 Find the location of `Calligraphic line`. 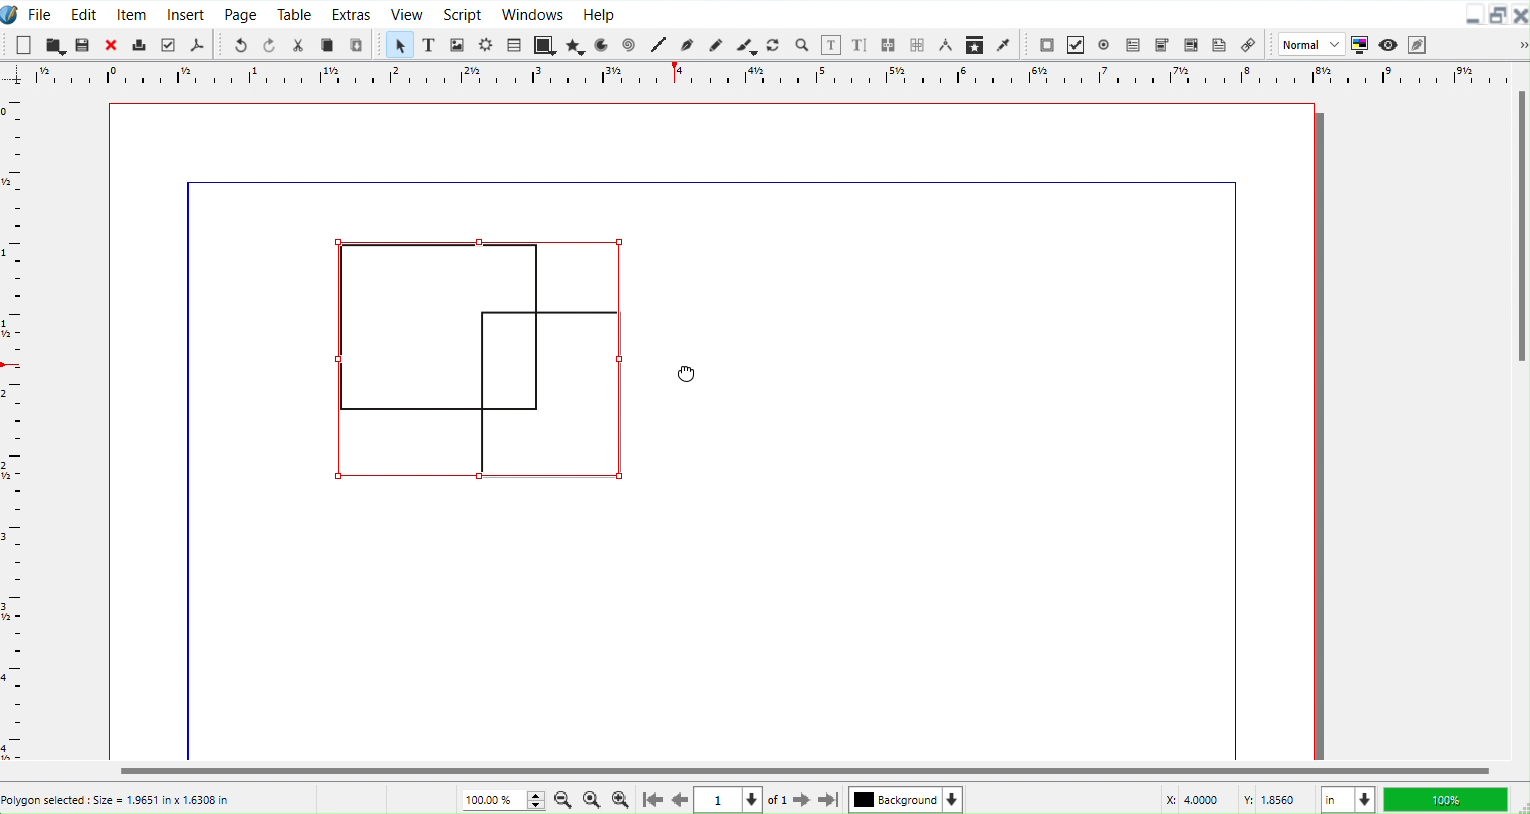

Calligraphic line is located at coordinates (746, 45).